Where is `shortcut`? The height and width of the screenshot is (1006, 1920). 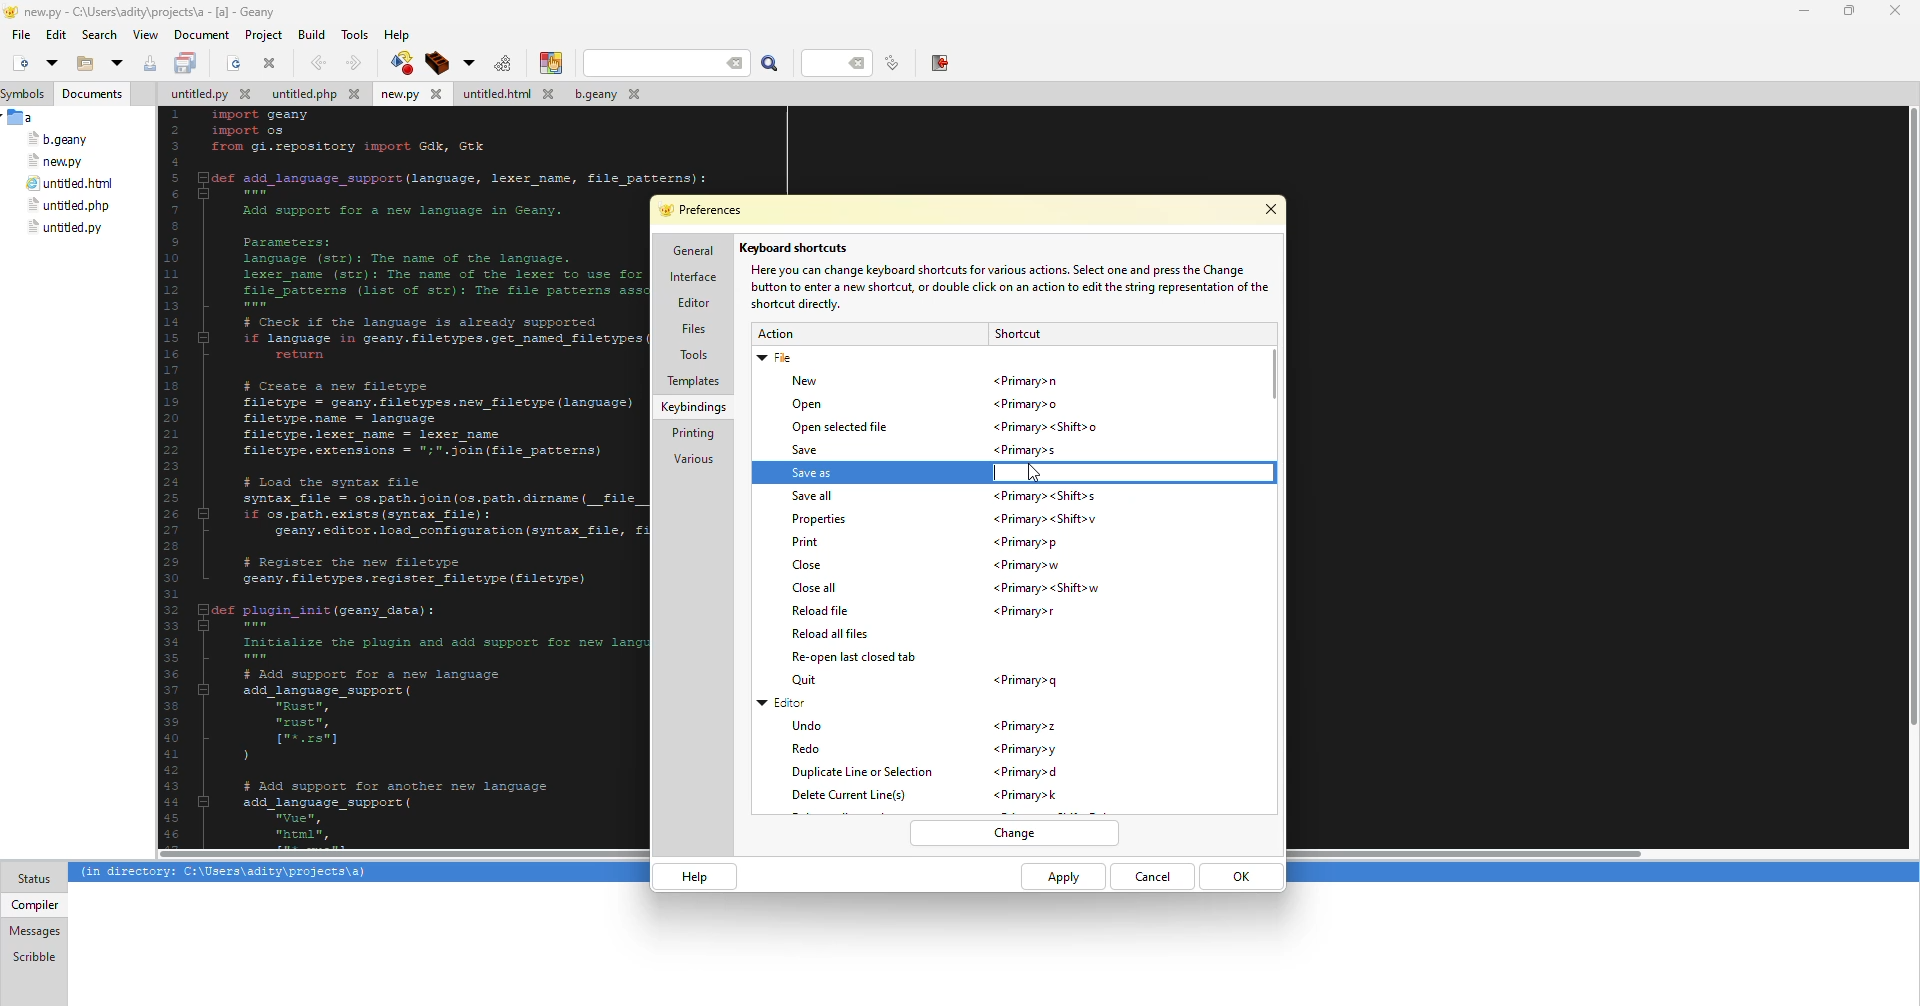 shortcut is located at coordinates (1025, 728).